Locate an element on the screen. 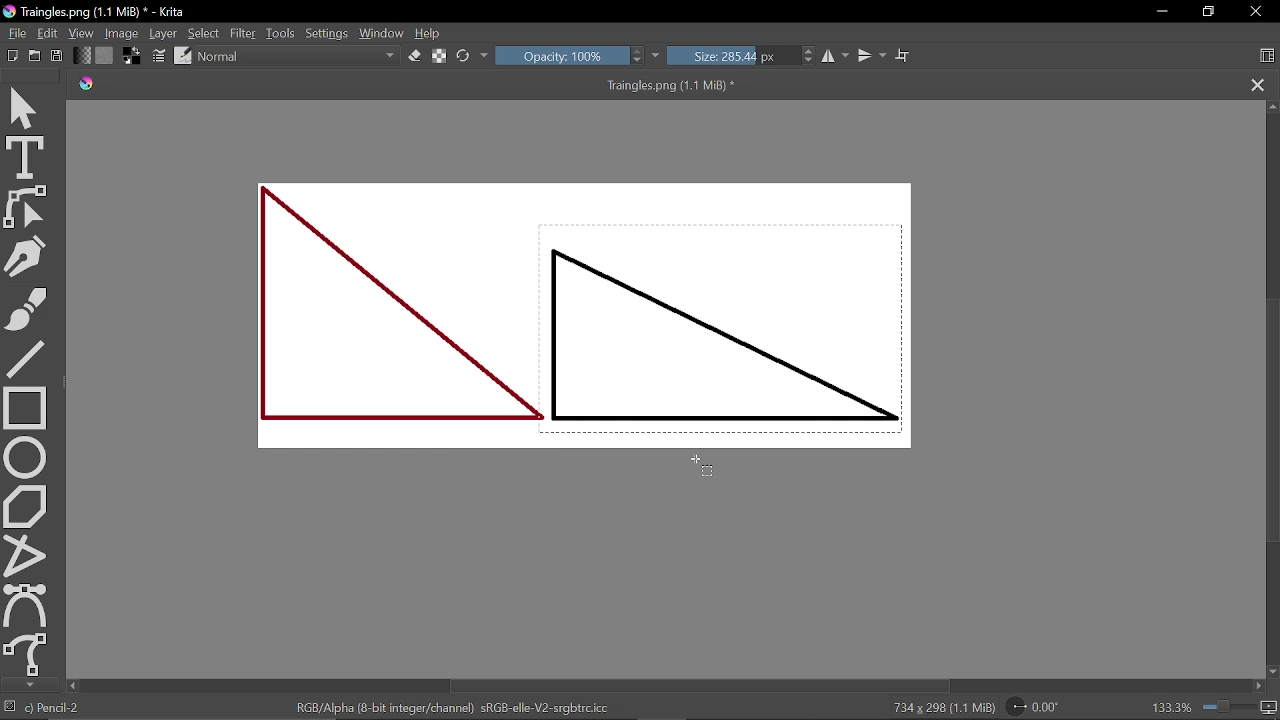 This screenshot has width=1280, height=720. Preserve alpha is located at coordinates (438, 57).